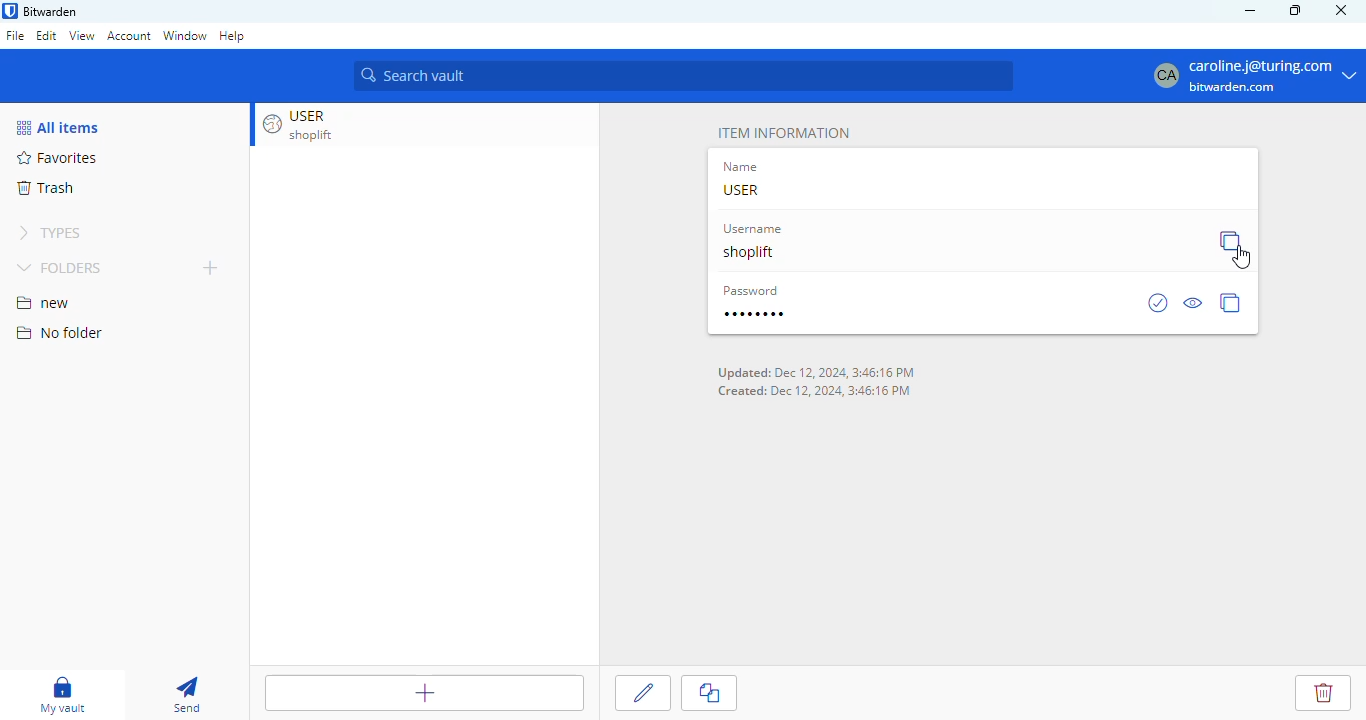 Image resolution: width=1366 pixels, height=720 pixels. I want to click on all items, so click(59, 128).